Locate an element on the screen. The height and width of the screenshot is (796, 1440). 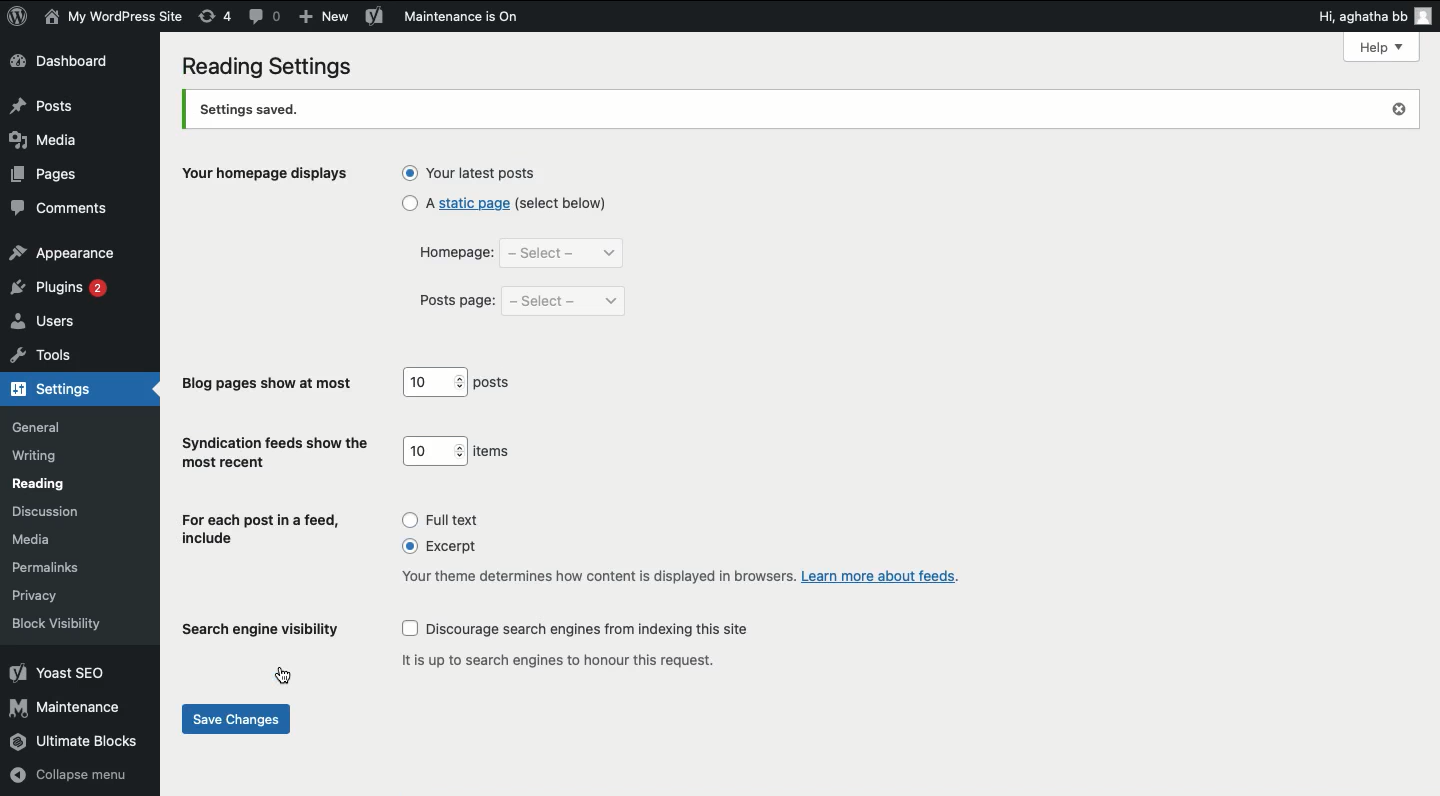
settings is located at coordinates (52, 390).